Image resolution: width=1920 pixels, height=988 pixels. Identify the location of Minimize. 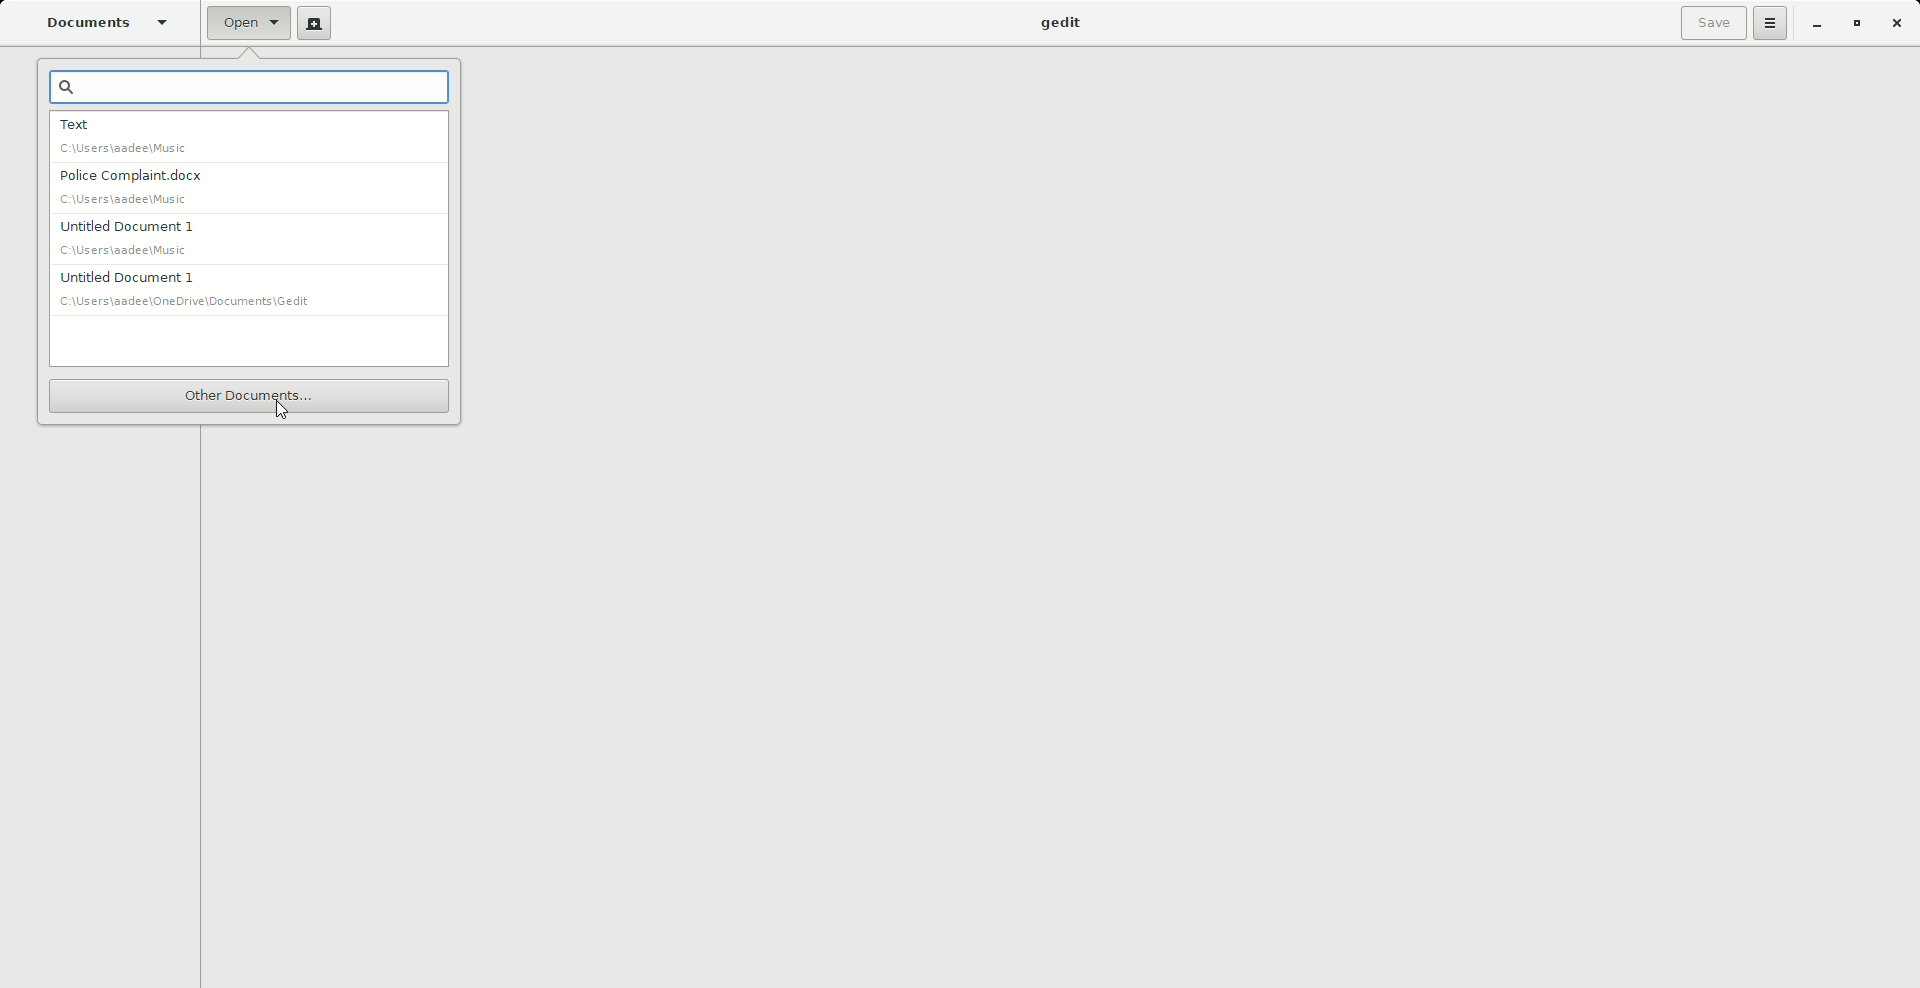
(1818, 28).